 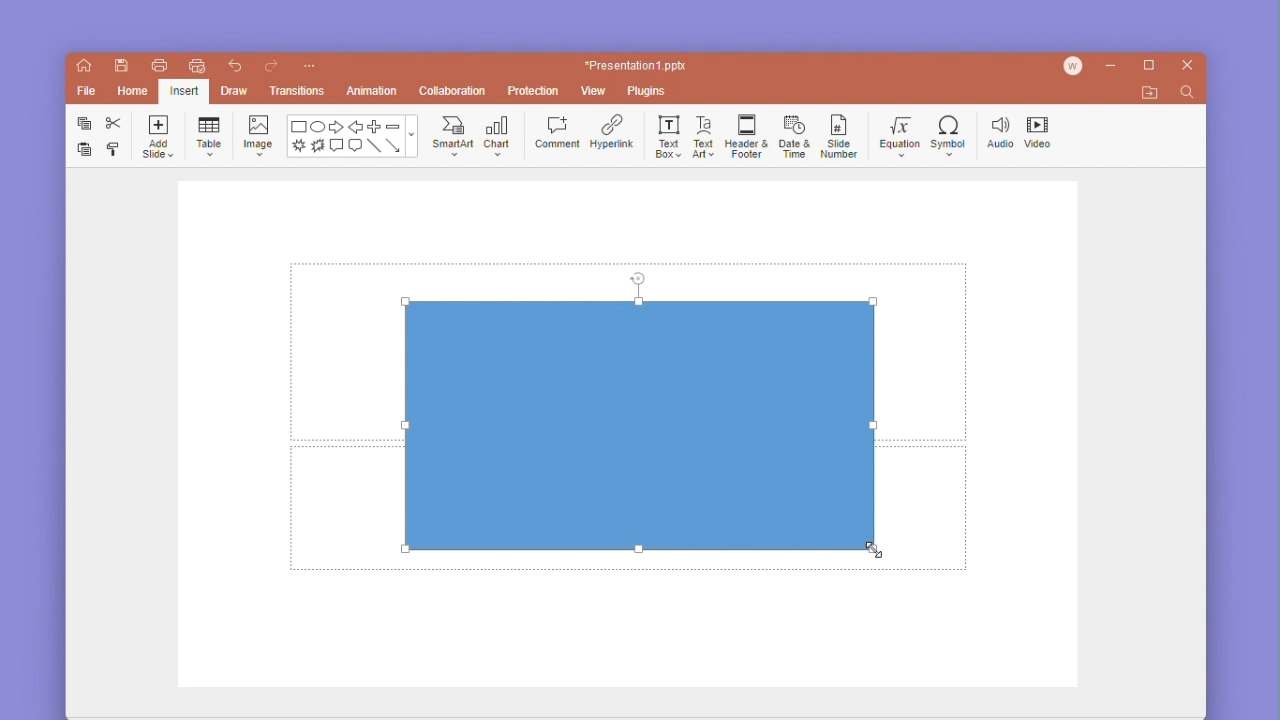 What do you see at coordinates (79, 151) in the screenshot?
I see `paste` at bounding box center [79, 151].